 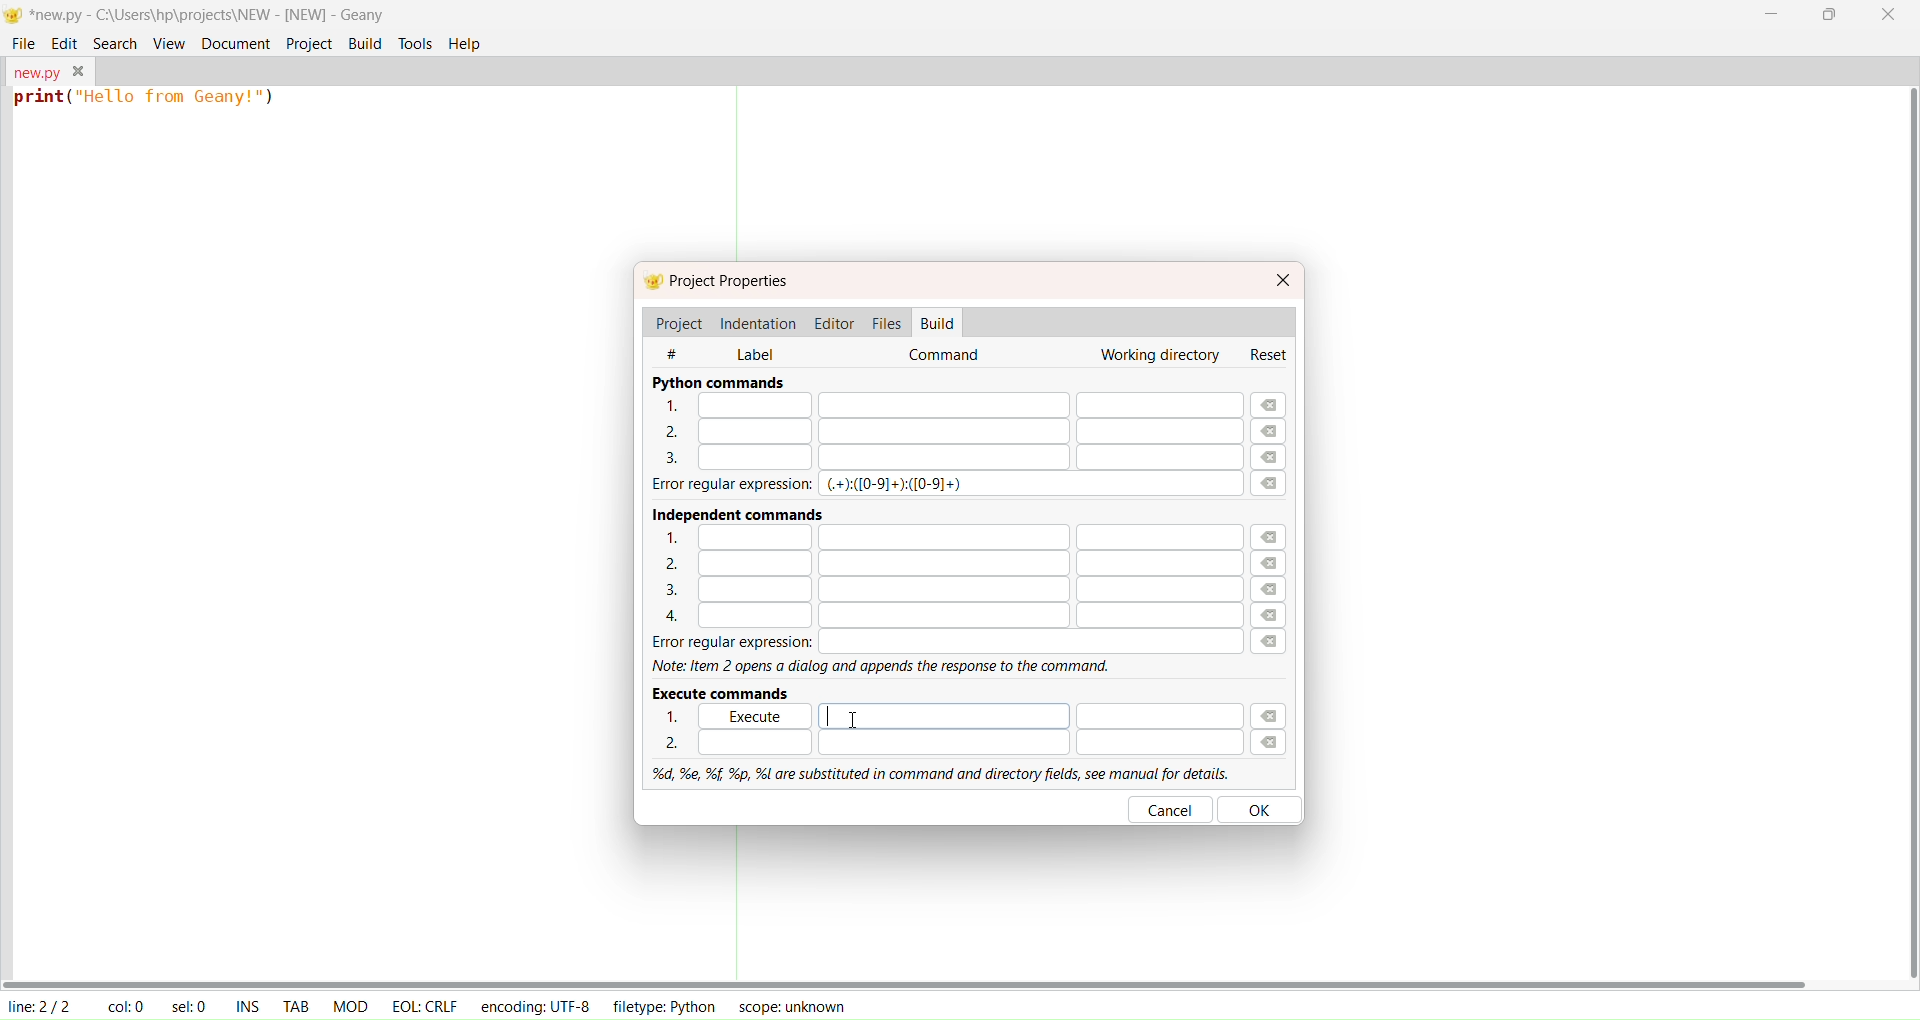 I want to click on file, so click(x=24, y=43).